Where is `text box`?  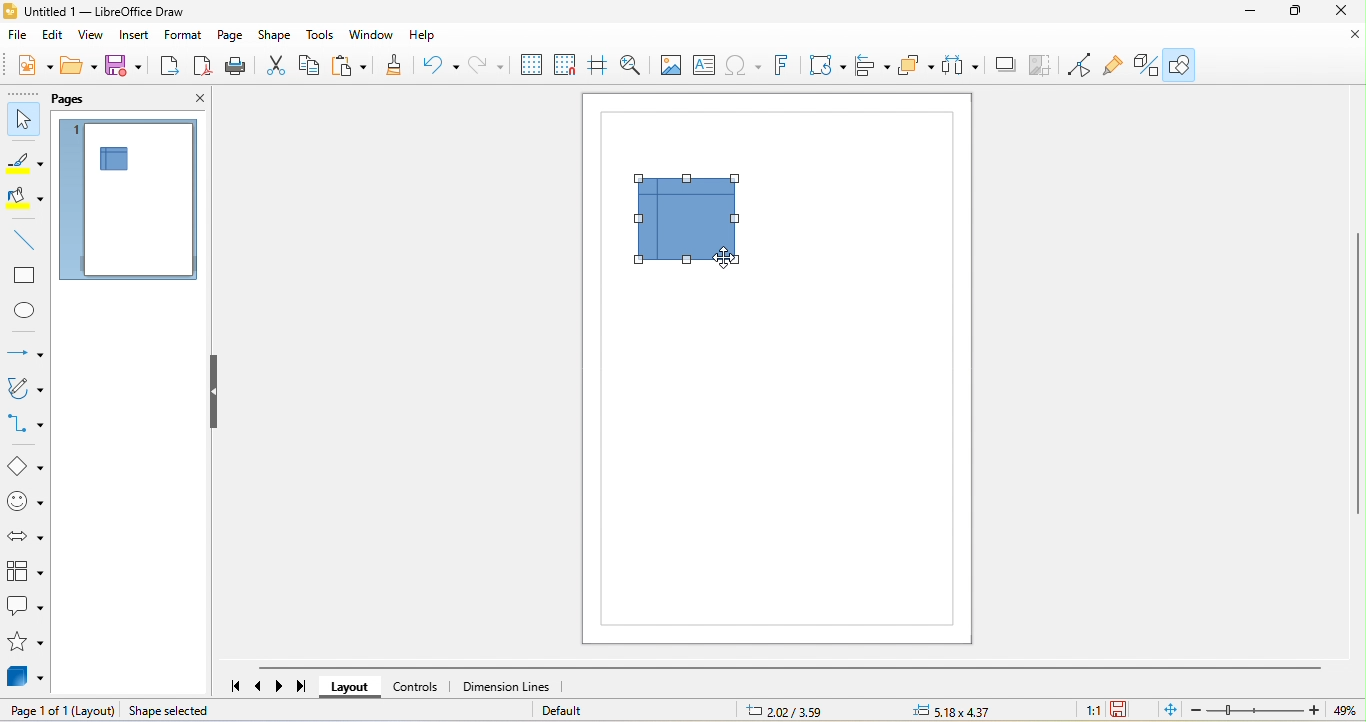 text box is located at coordinates (704, 65).